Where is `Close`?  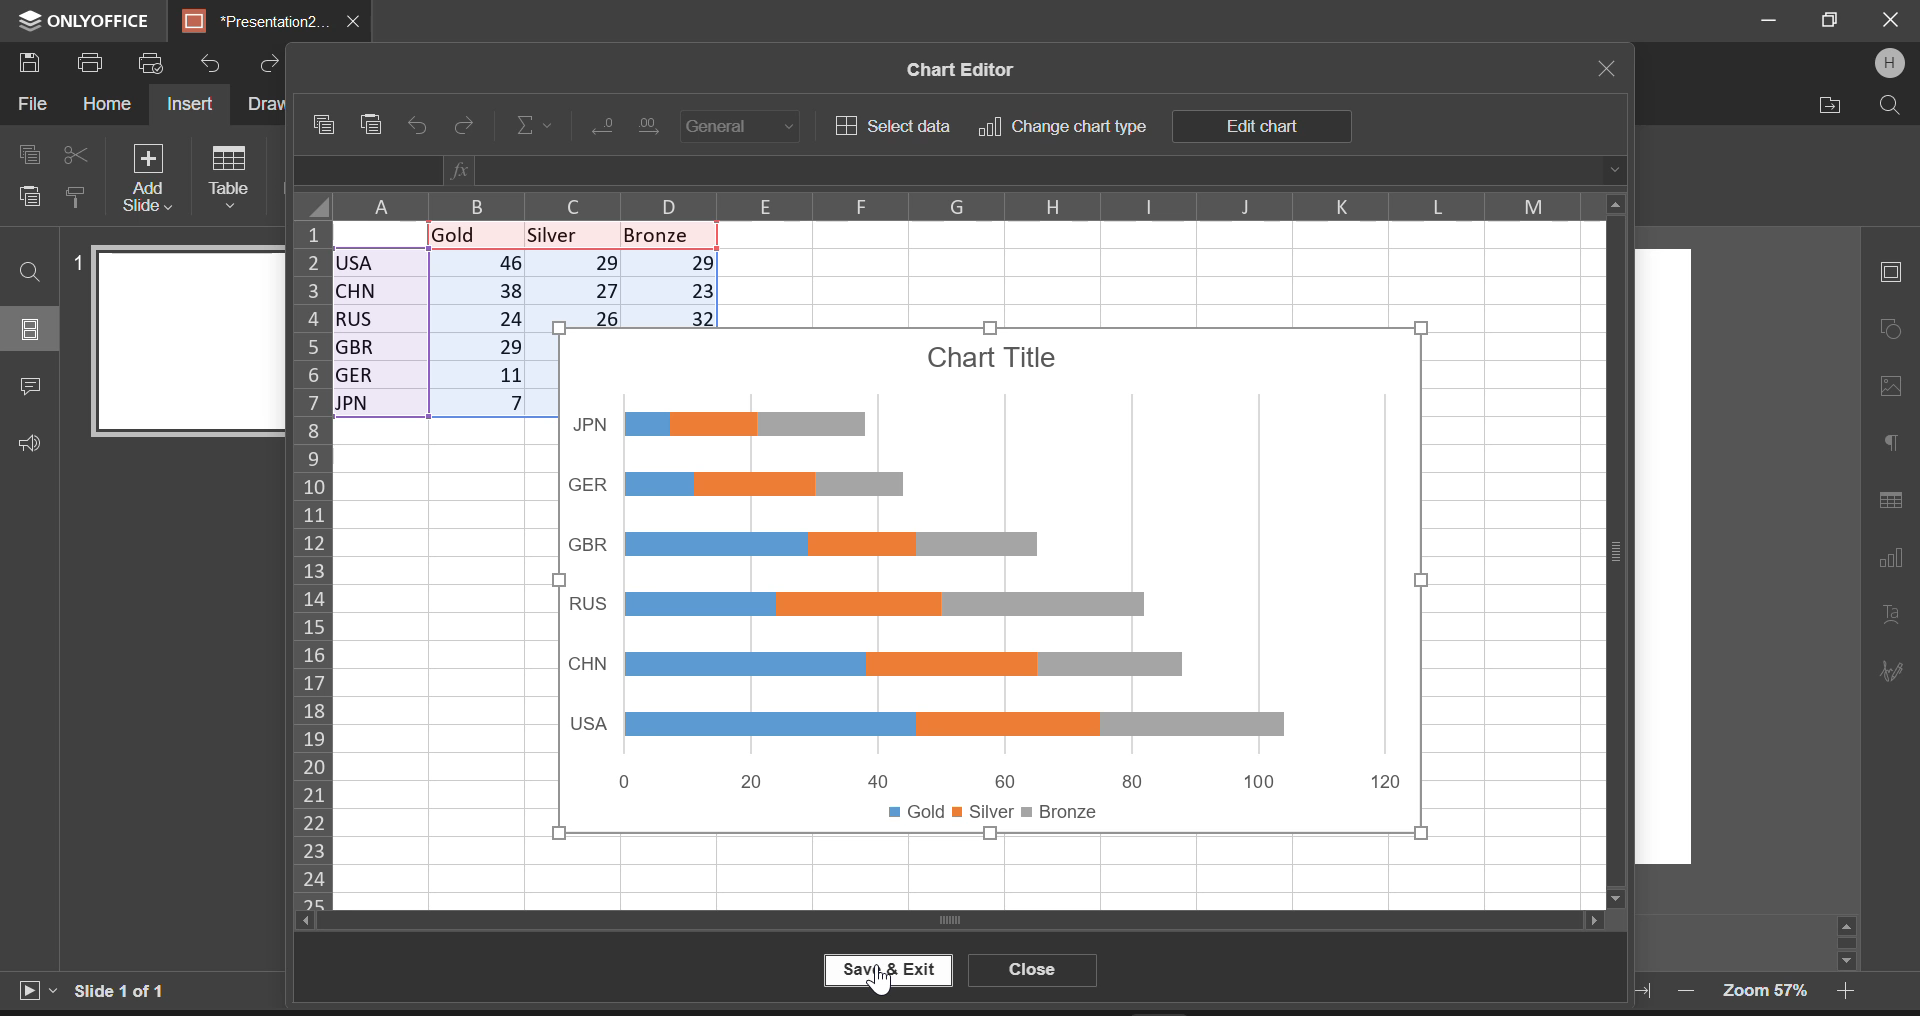
Close is located at coordinates (1026, 970).